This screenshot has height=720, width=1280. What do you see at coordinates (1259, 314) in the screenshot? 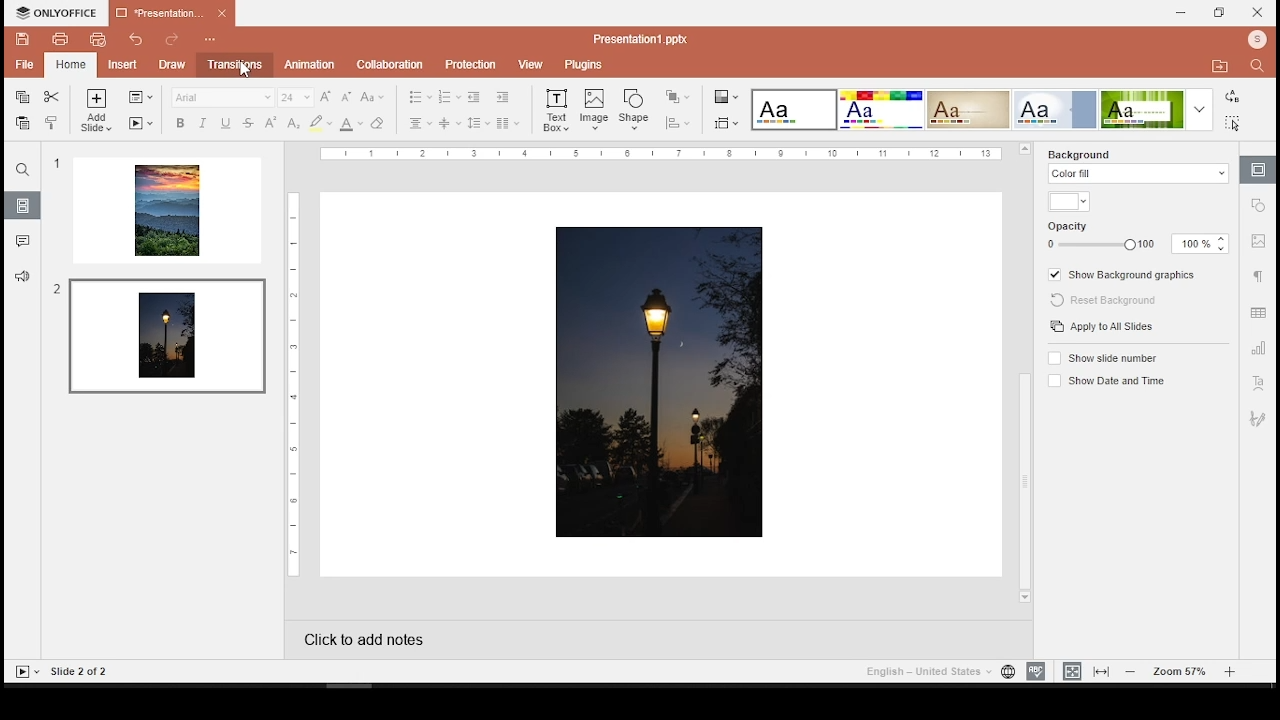
I see `table settings` at bounding box center [1259, 314].